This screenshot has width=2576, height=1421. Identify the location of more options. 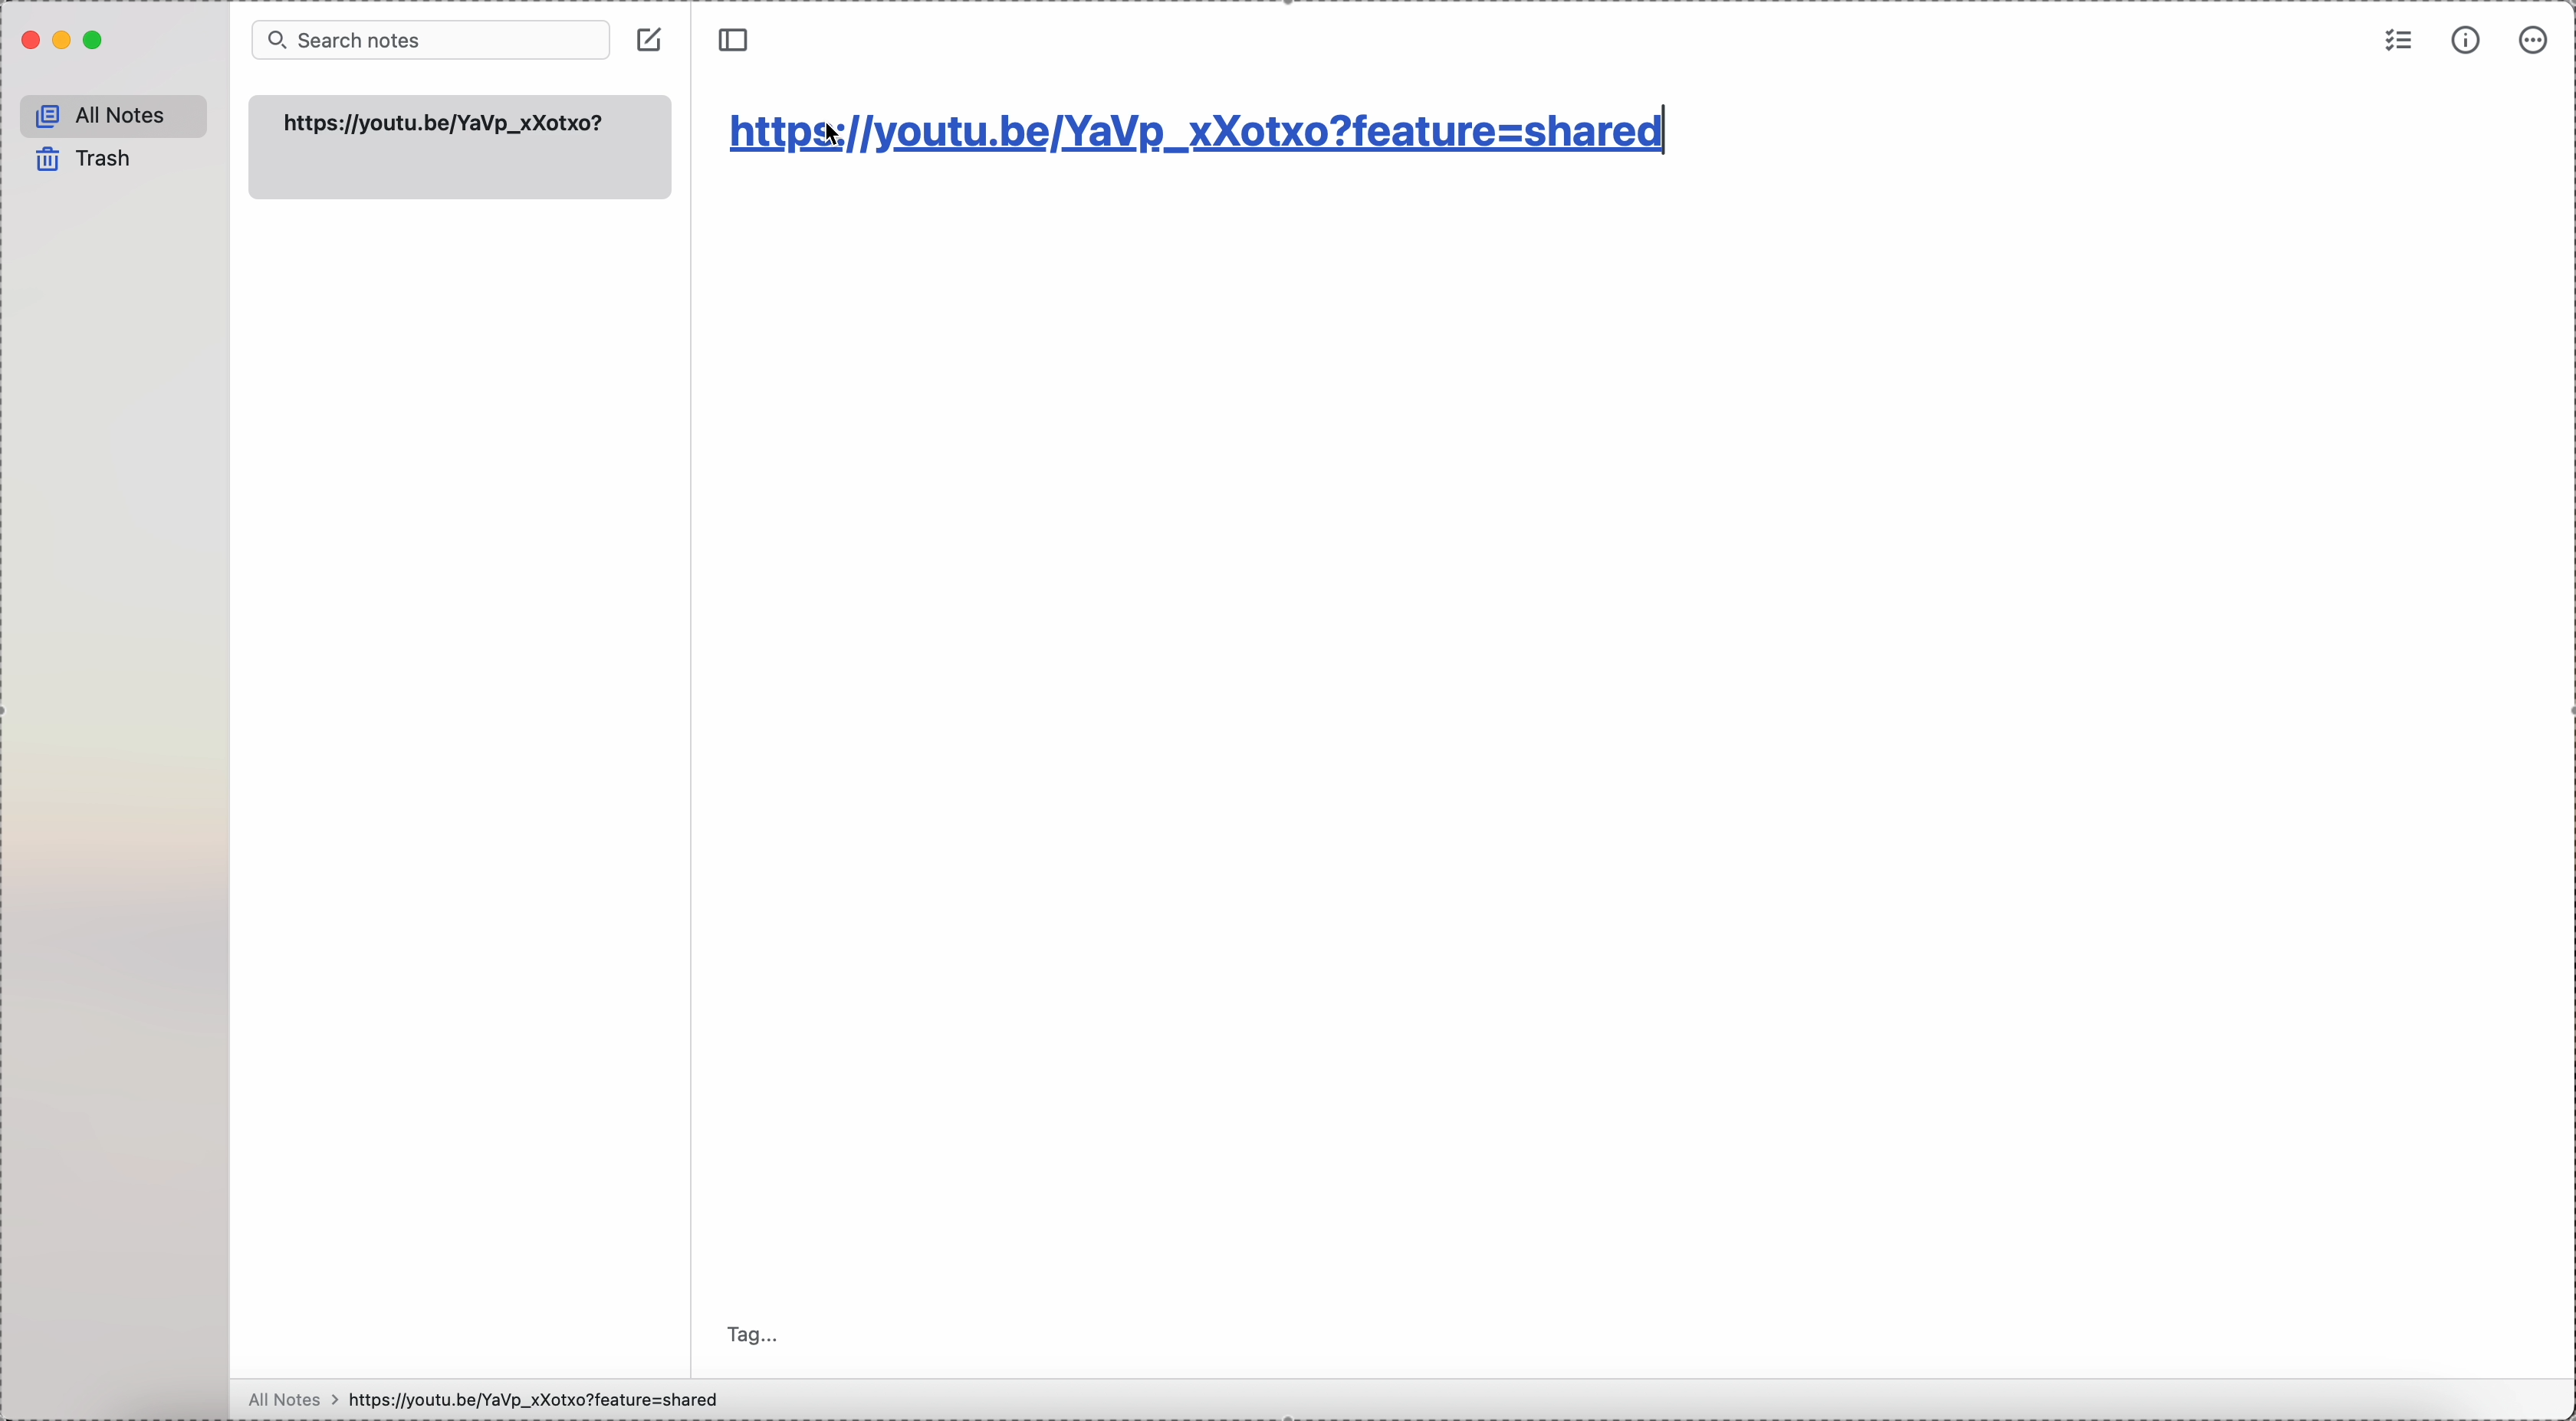
(2536, 39).